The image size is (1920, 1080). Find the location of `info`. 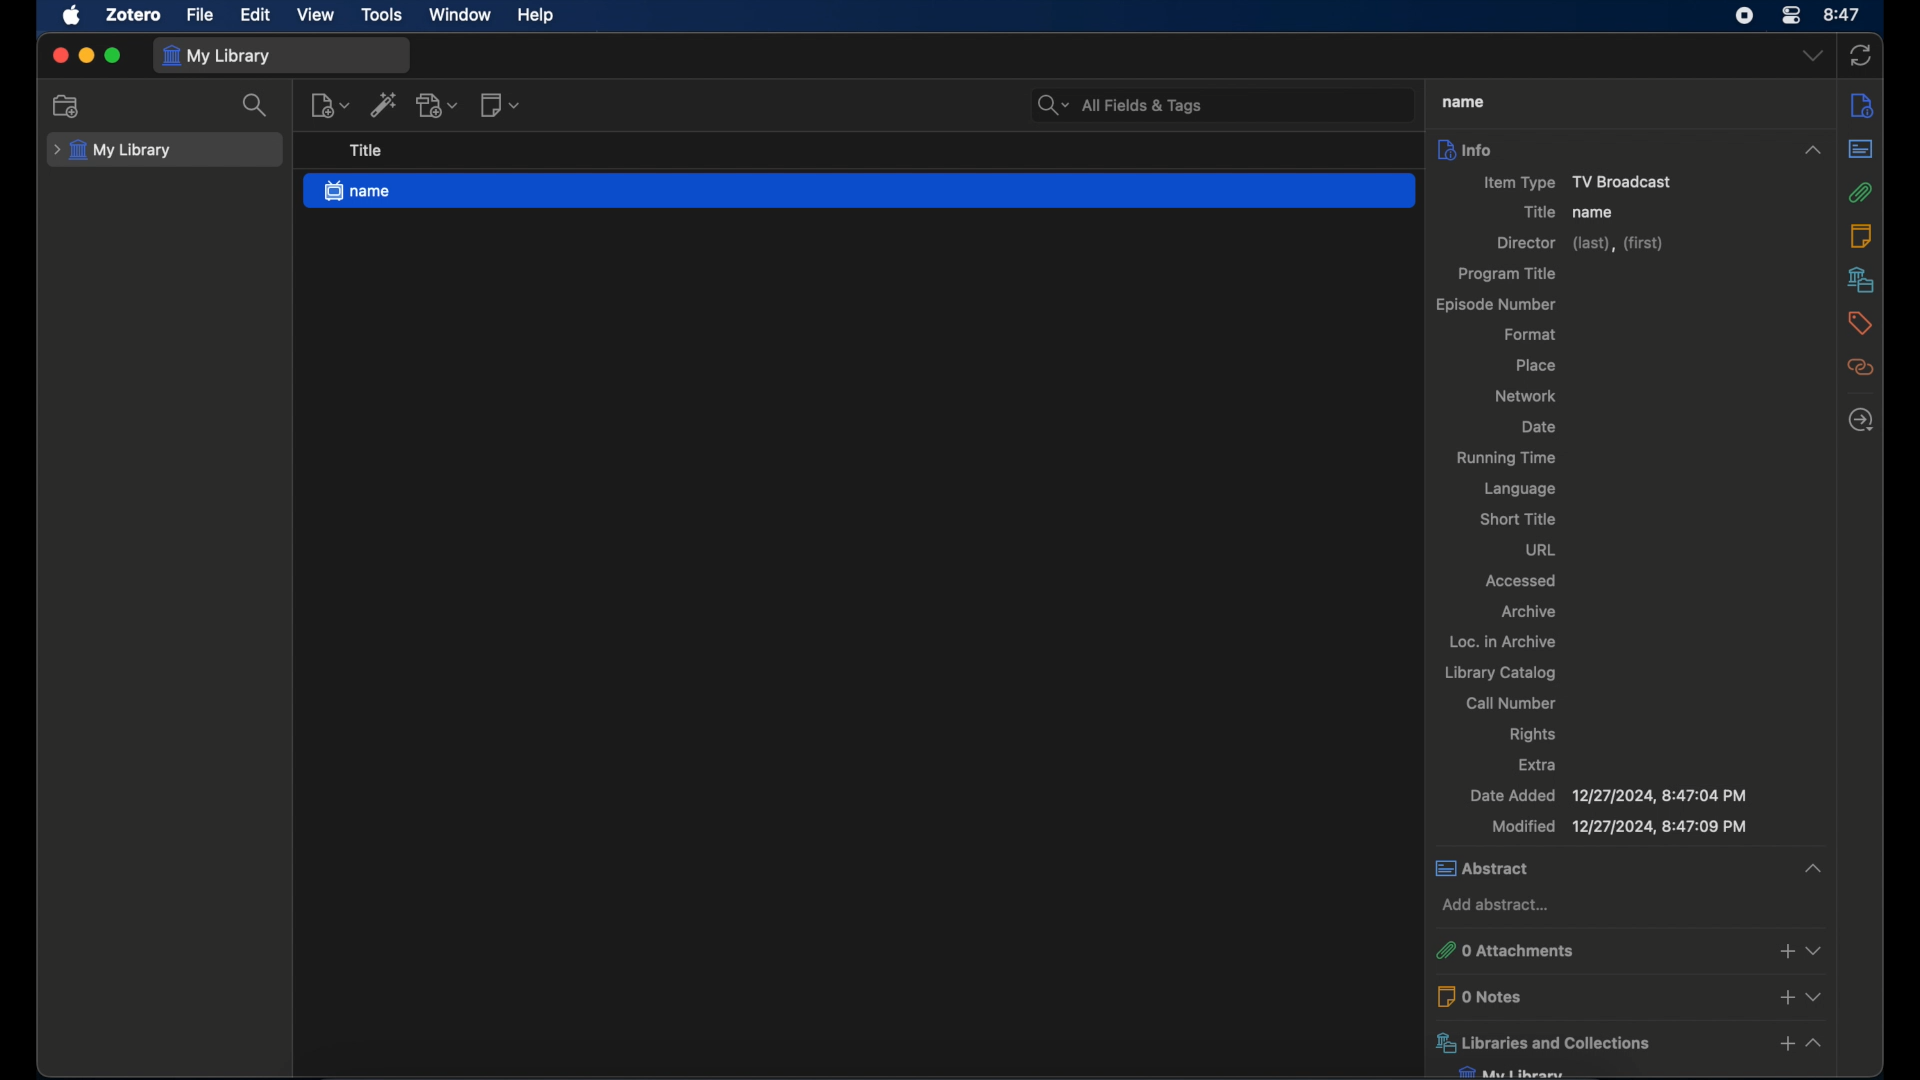

info is located at coordinates (1596, 149).